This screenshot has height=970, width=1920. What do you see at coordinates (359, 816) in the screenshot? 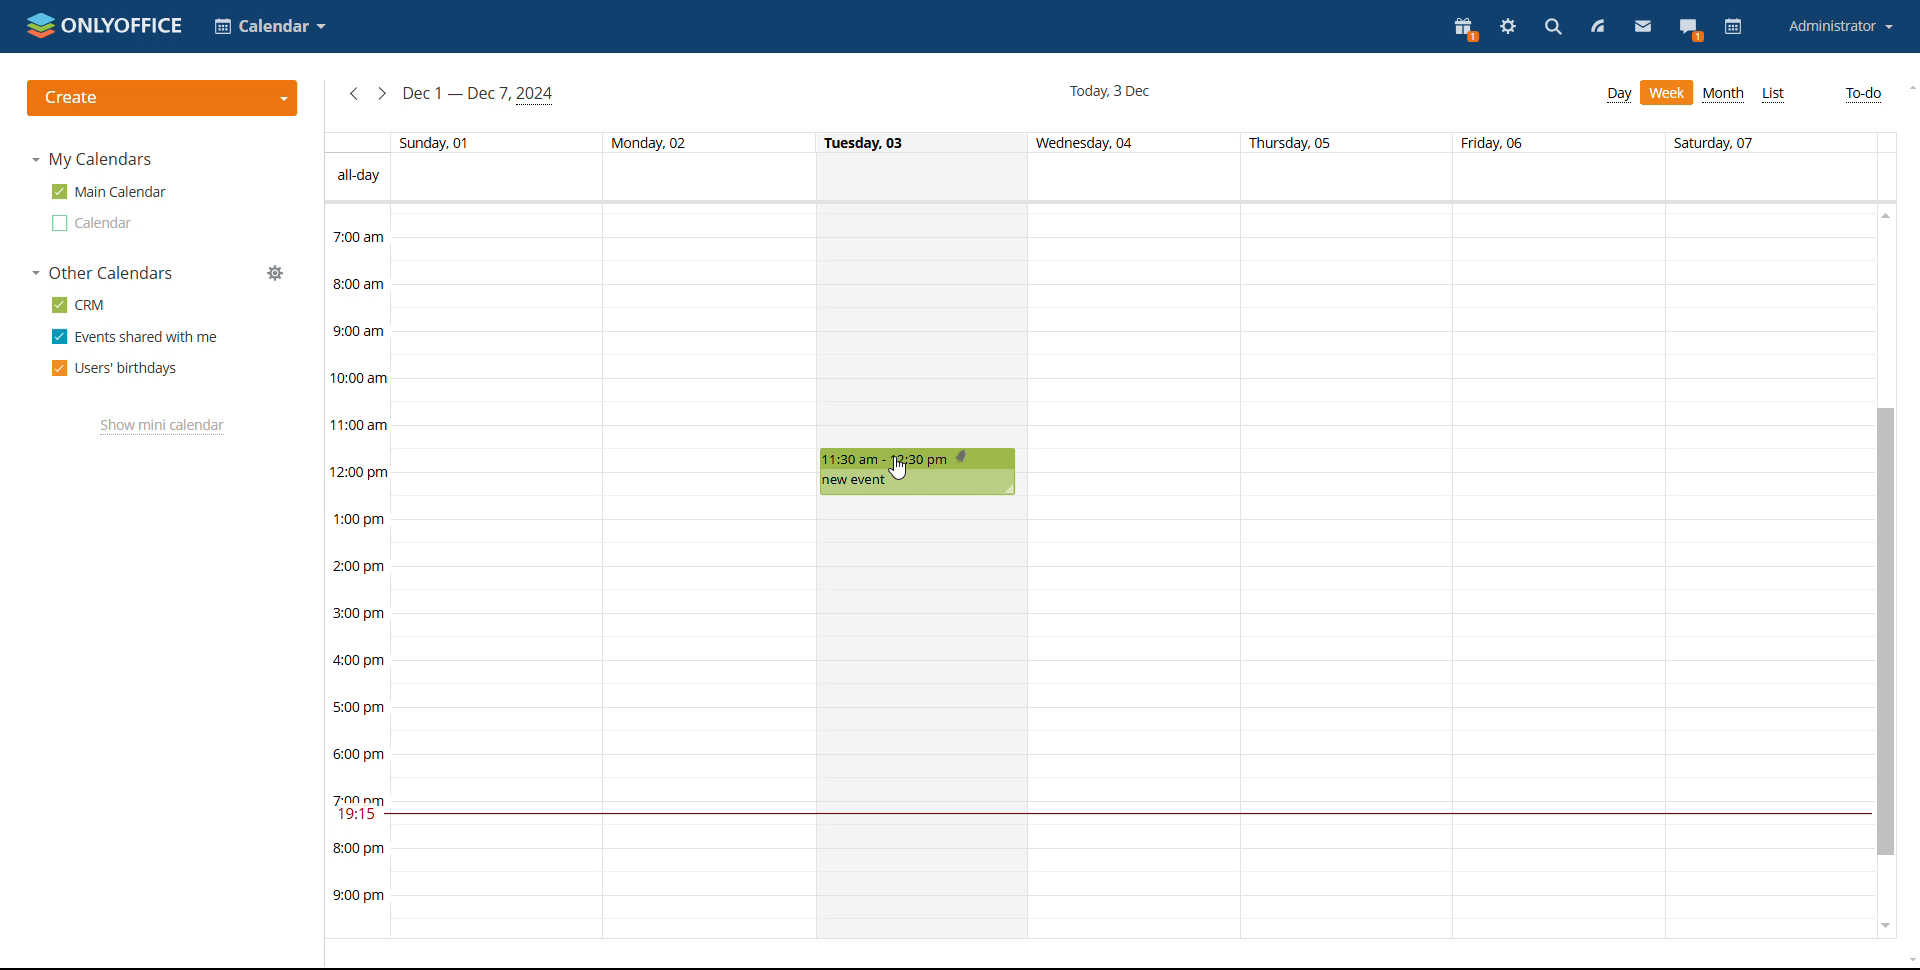
I see `19:15` at bounding box center [359, 816].